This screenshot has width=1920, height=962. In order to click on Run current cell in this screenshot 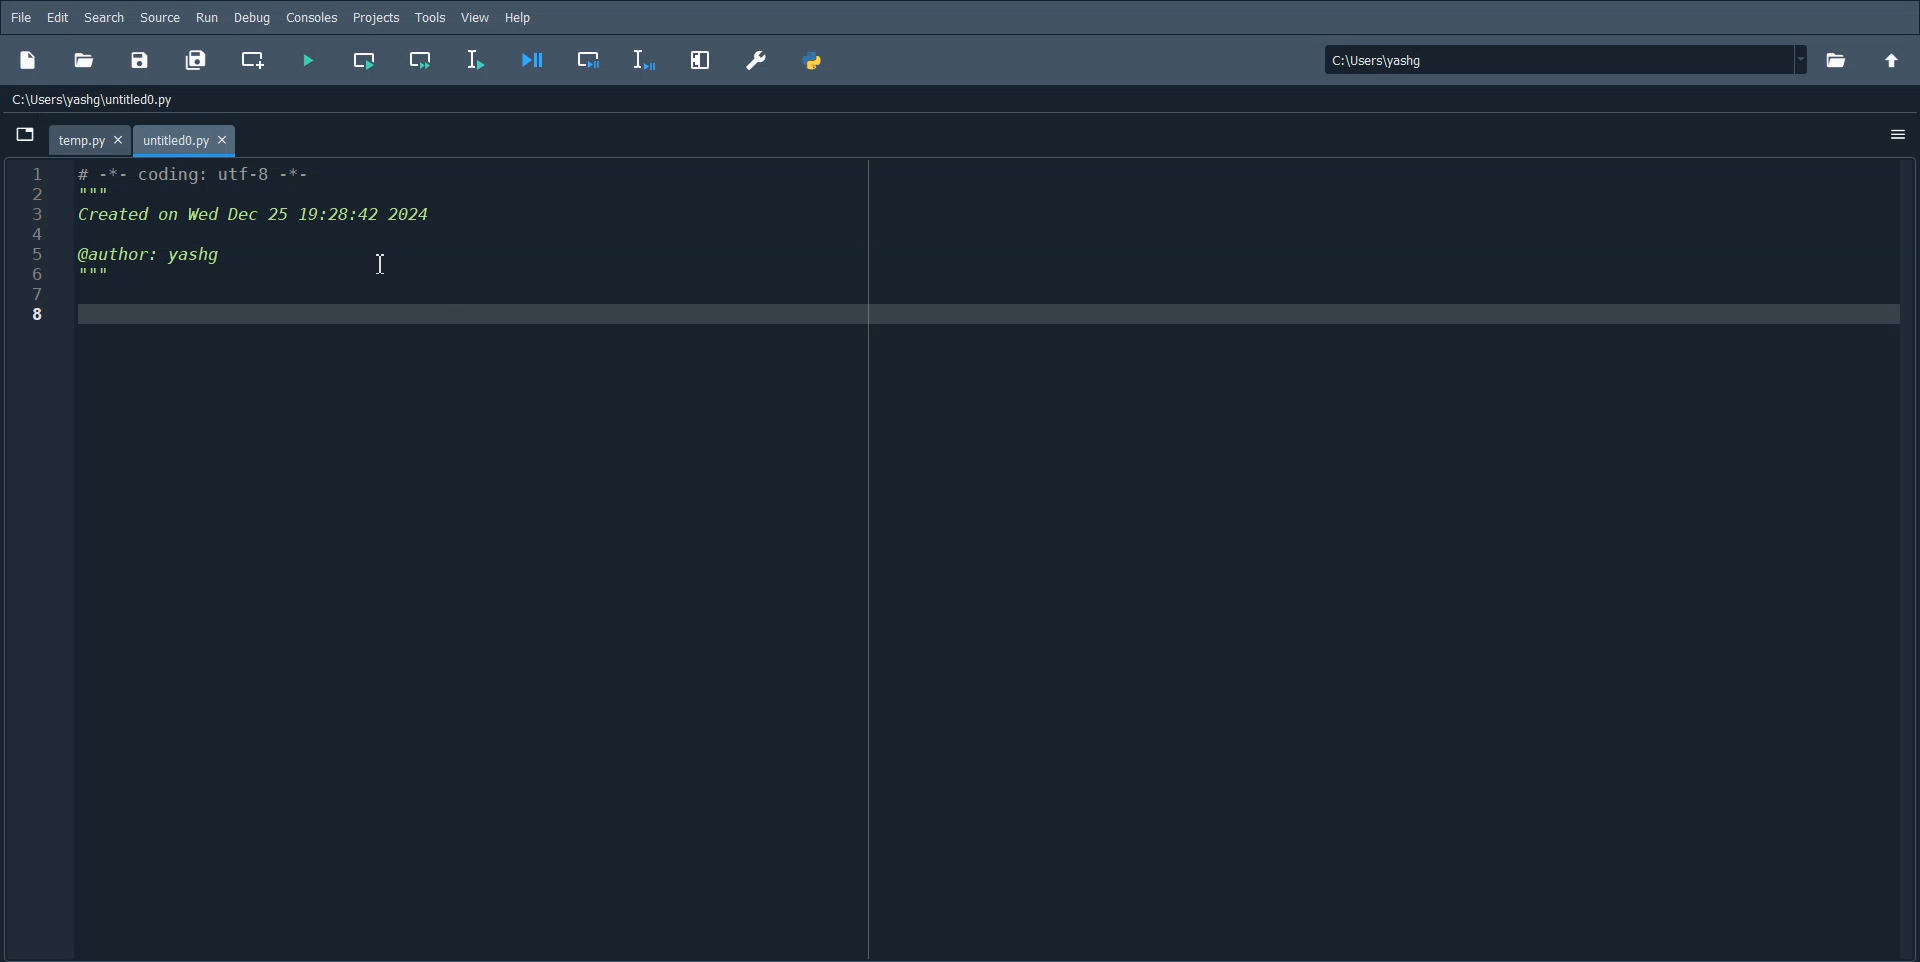, I will do `click(423, 62)`.